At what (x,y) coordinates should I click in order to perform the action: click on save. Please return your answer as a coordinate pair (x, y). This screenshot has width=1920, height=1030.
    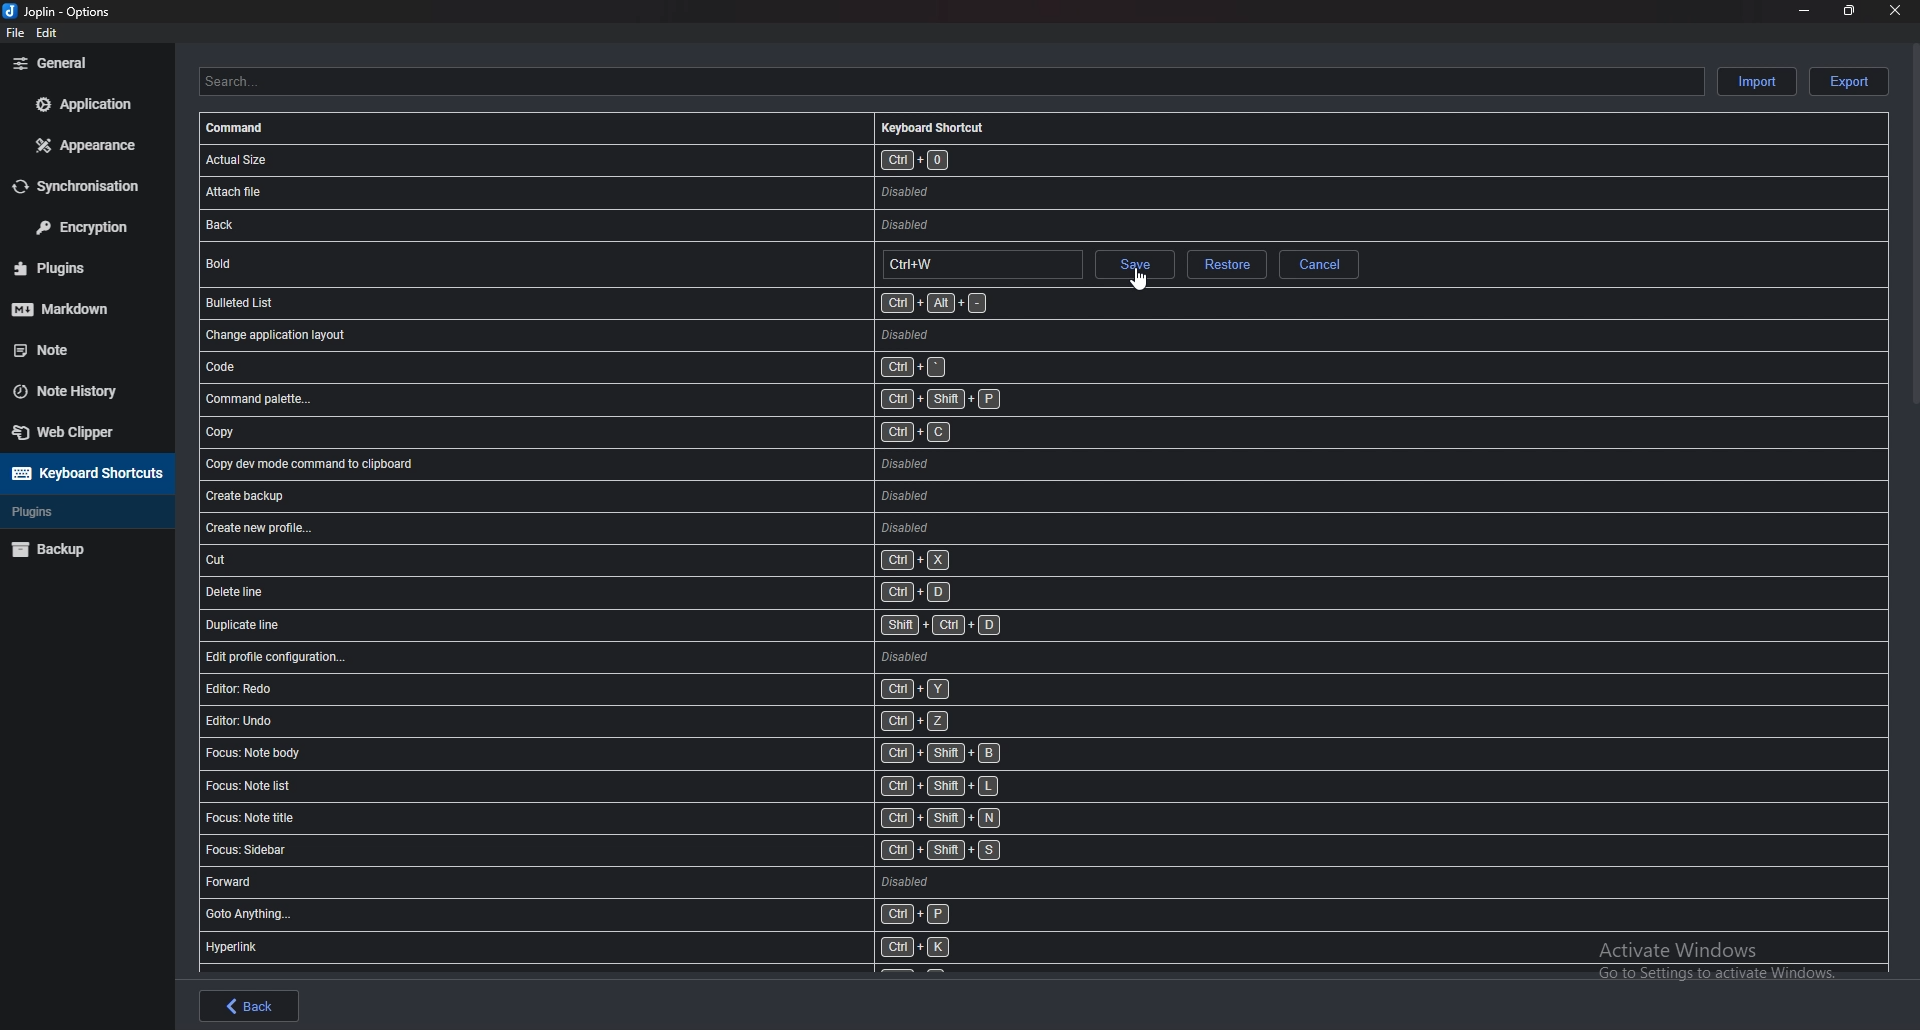
    Looking at the image, I should click on (1135, 265).